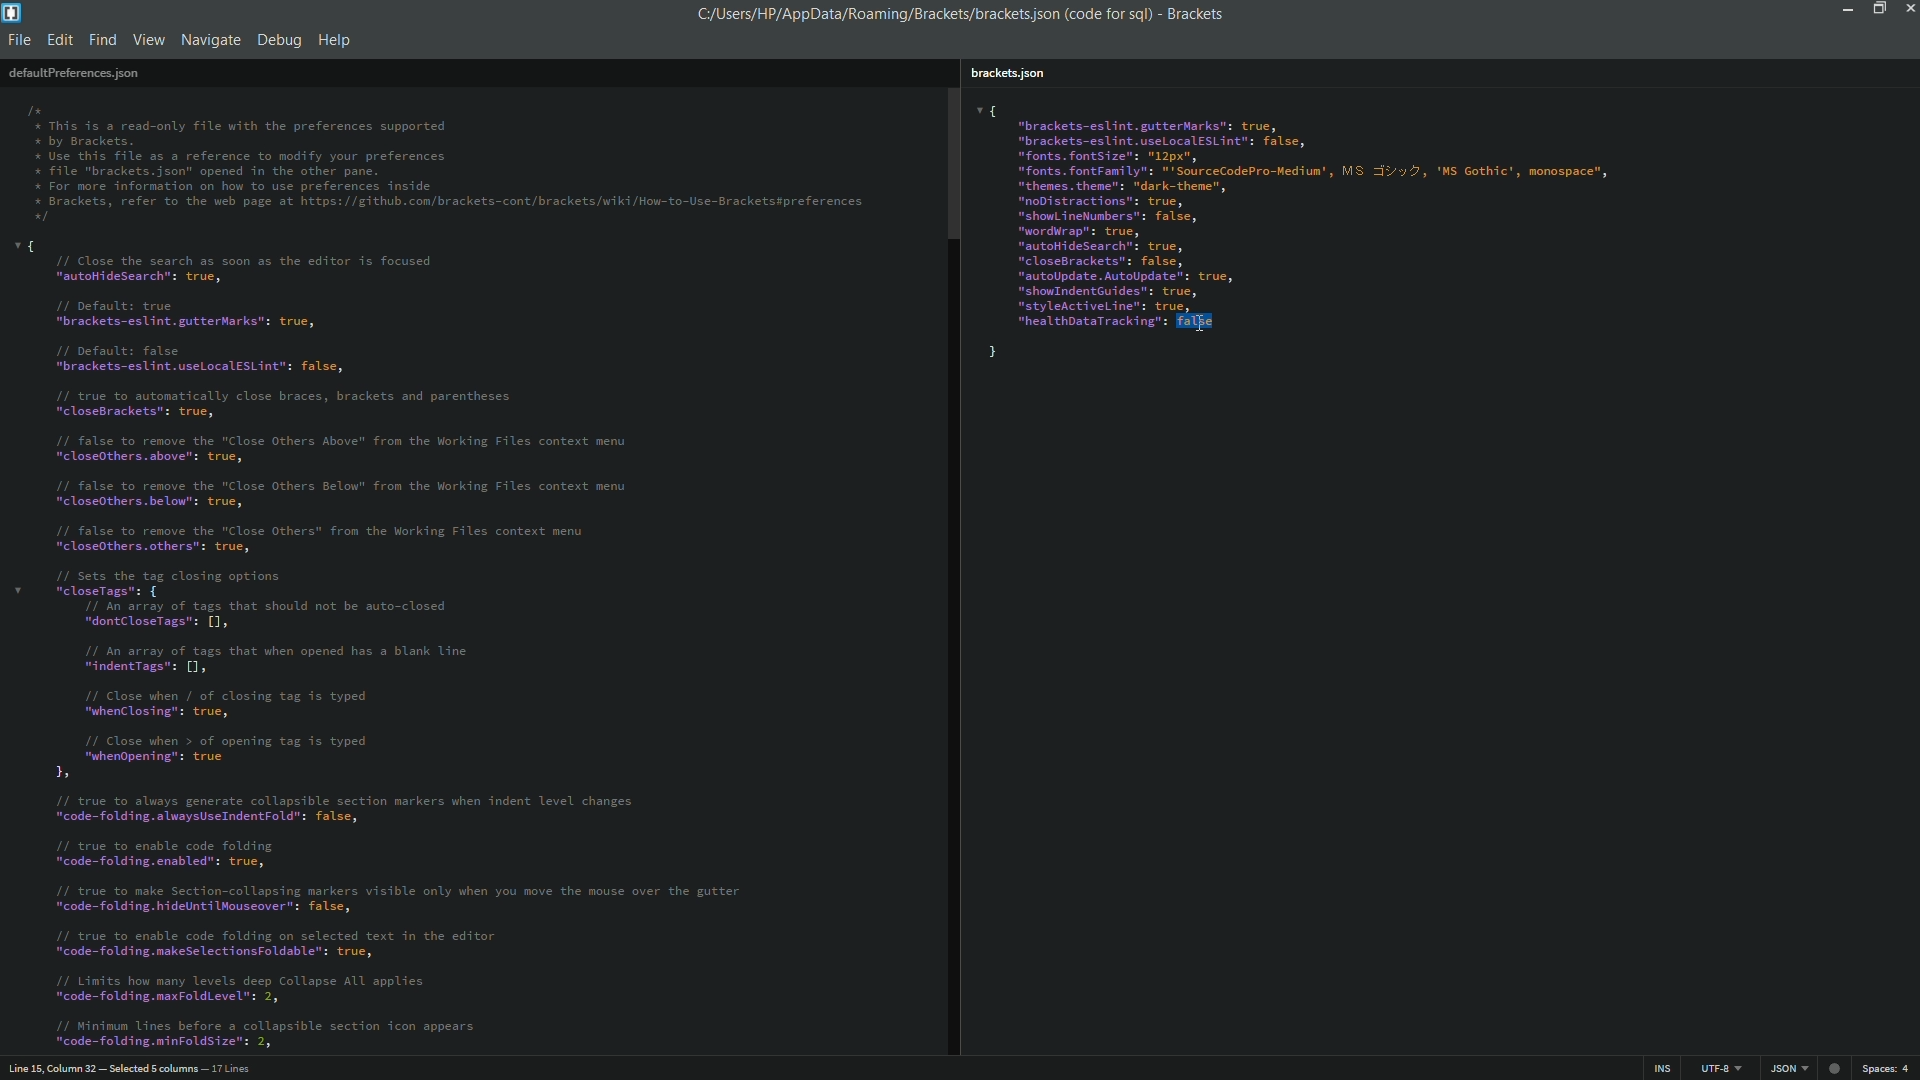  What do you see at coordinates (1326, 236) in the screenshot?
I see `setting options` at bounding box center [1326, 236].